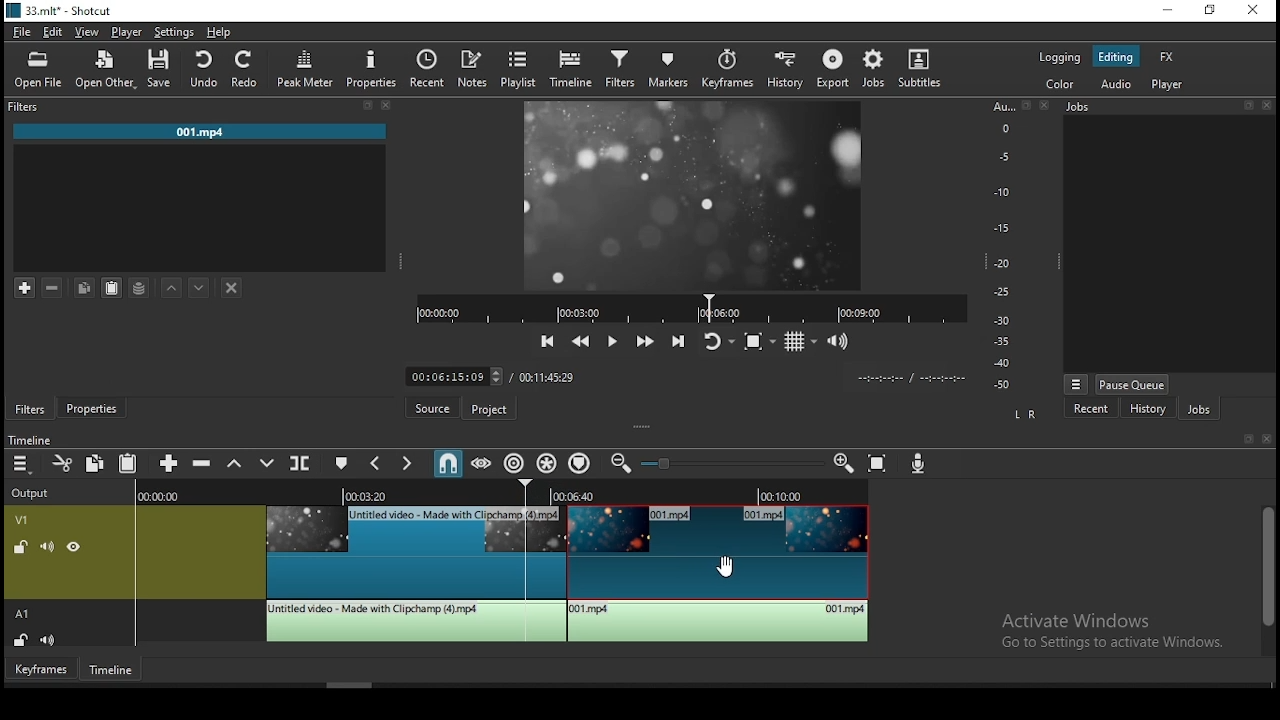 The height and width of the screenshot is (720, 1280). I want to click on history, so click(785, 72).